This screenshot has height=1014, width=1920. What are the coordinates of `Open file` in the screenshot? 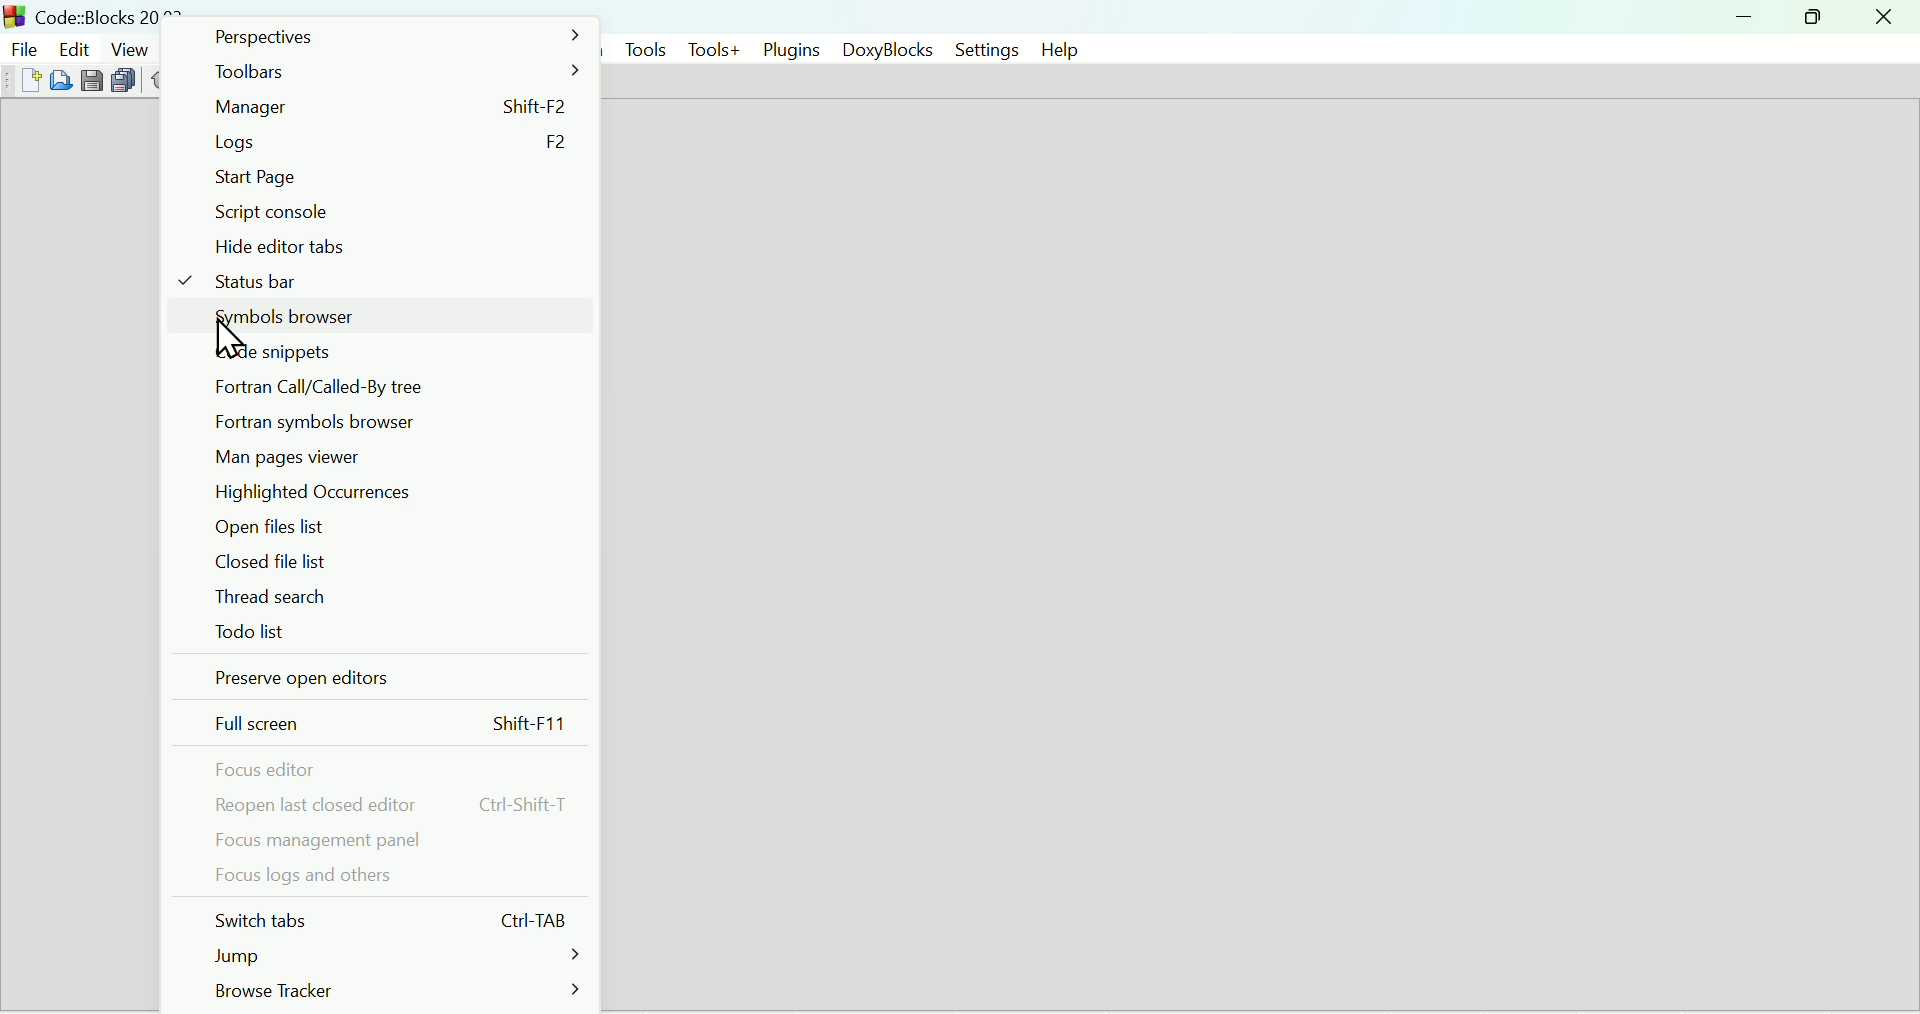 It's located at (63, 80).